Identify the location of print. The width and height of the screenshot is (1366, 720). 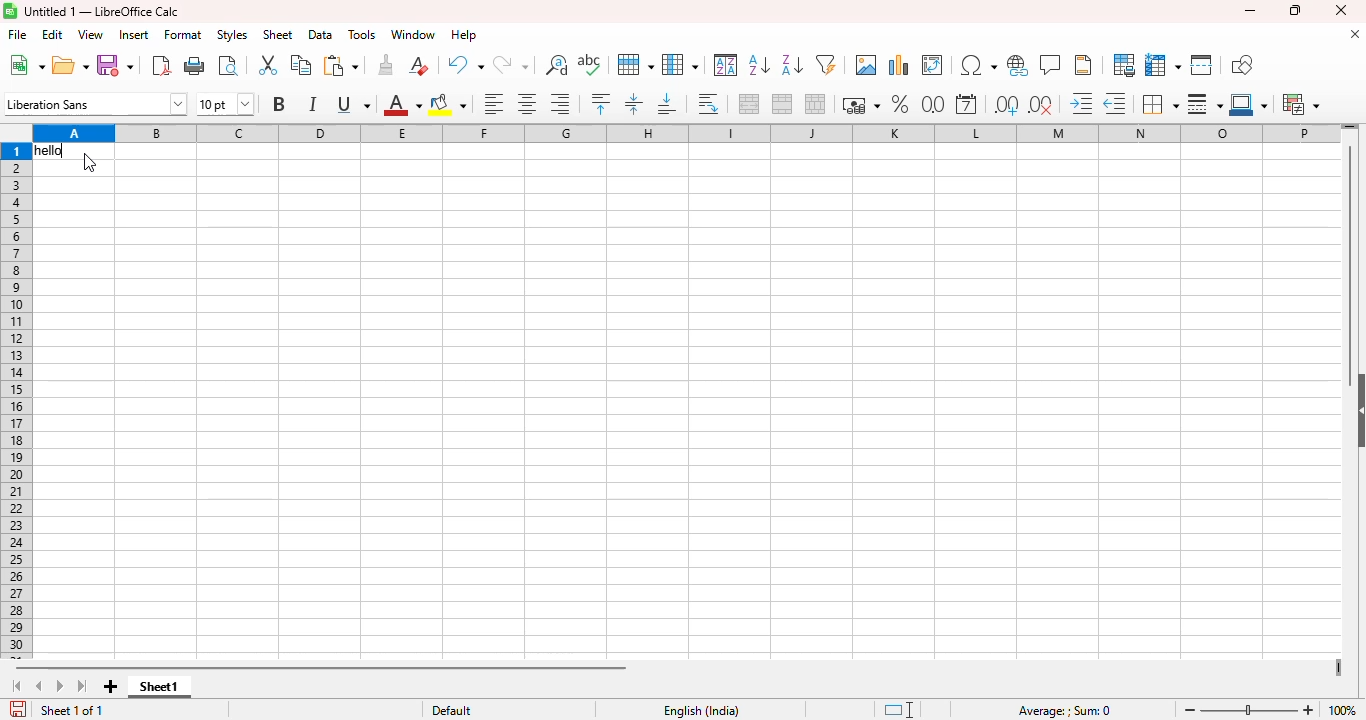
(196, 65).